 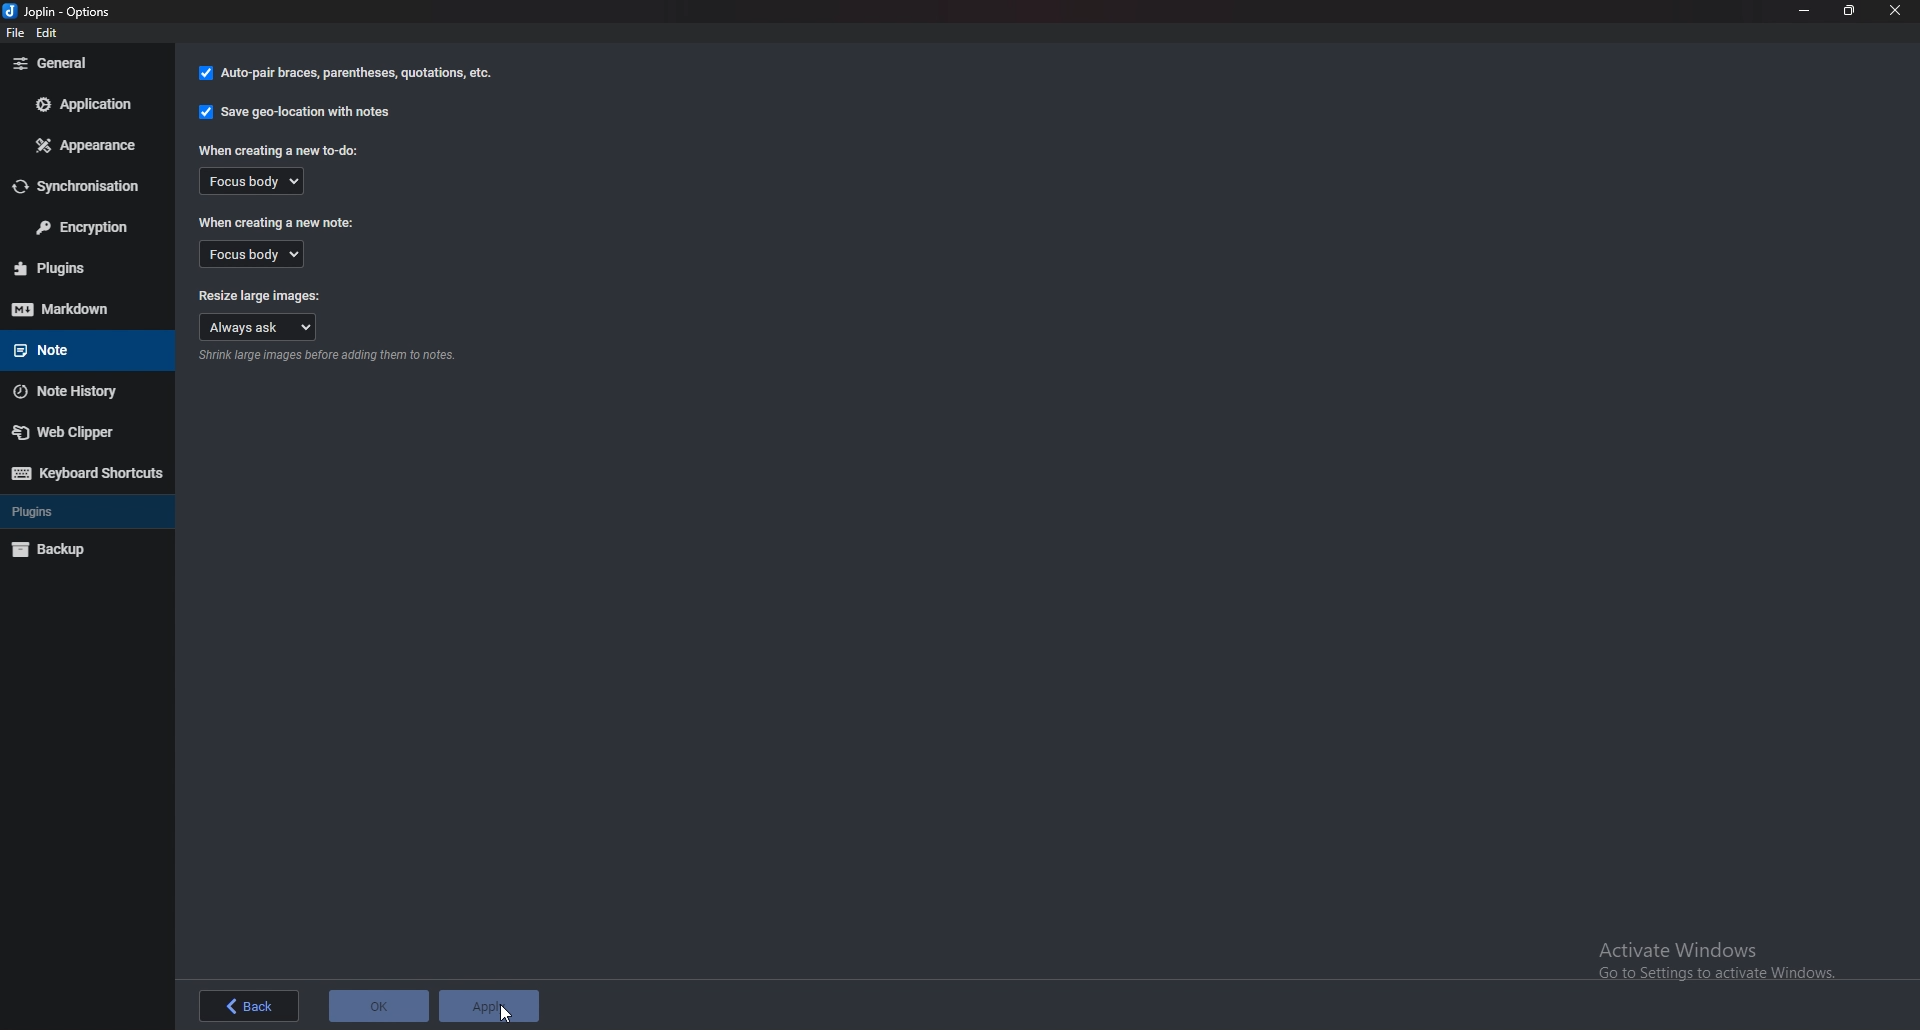 I want to click on Resize large images, so click(x=260, y=293).